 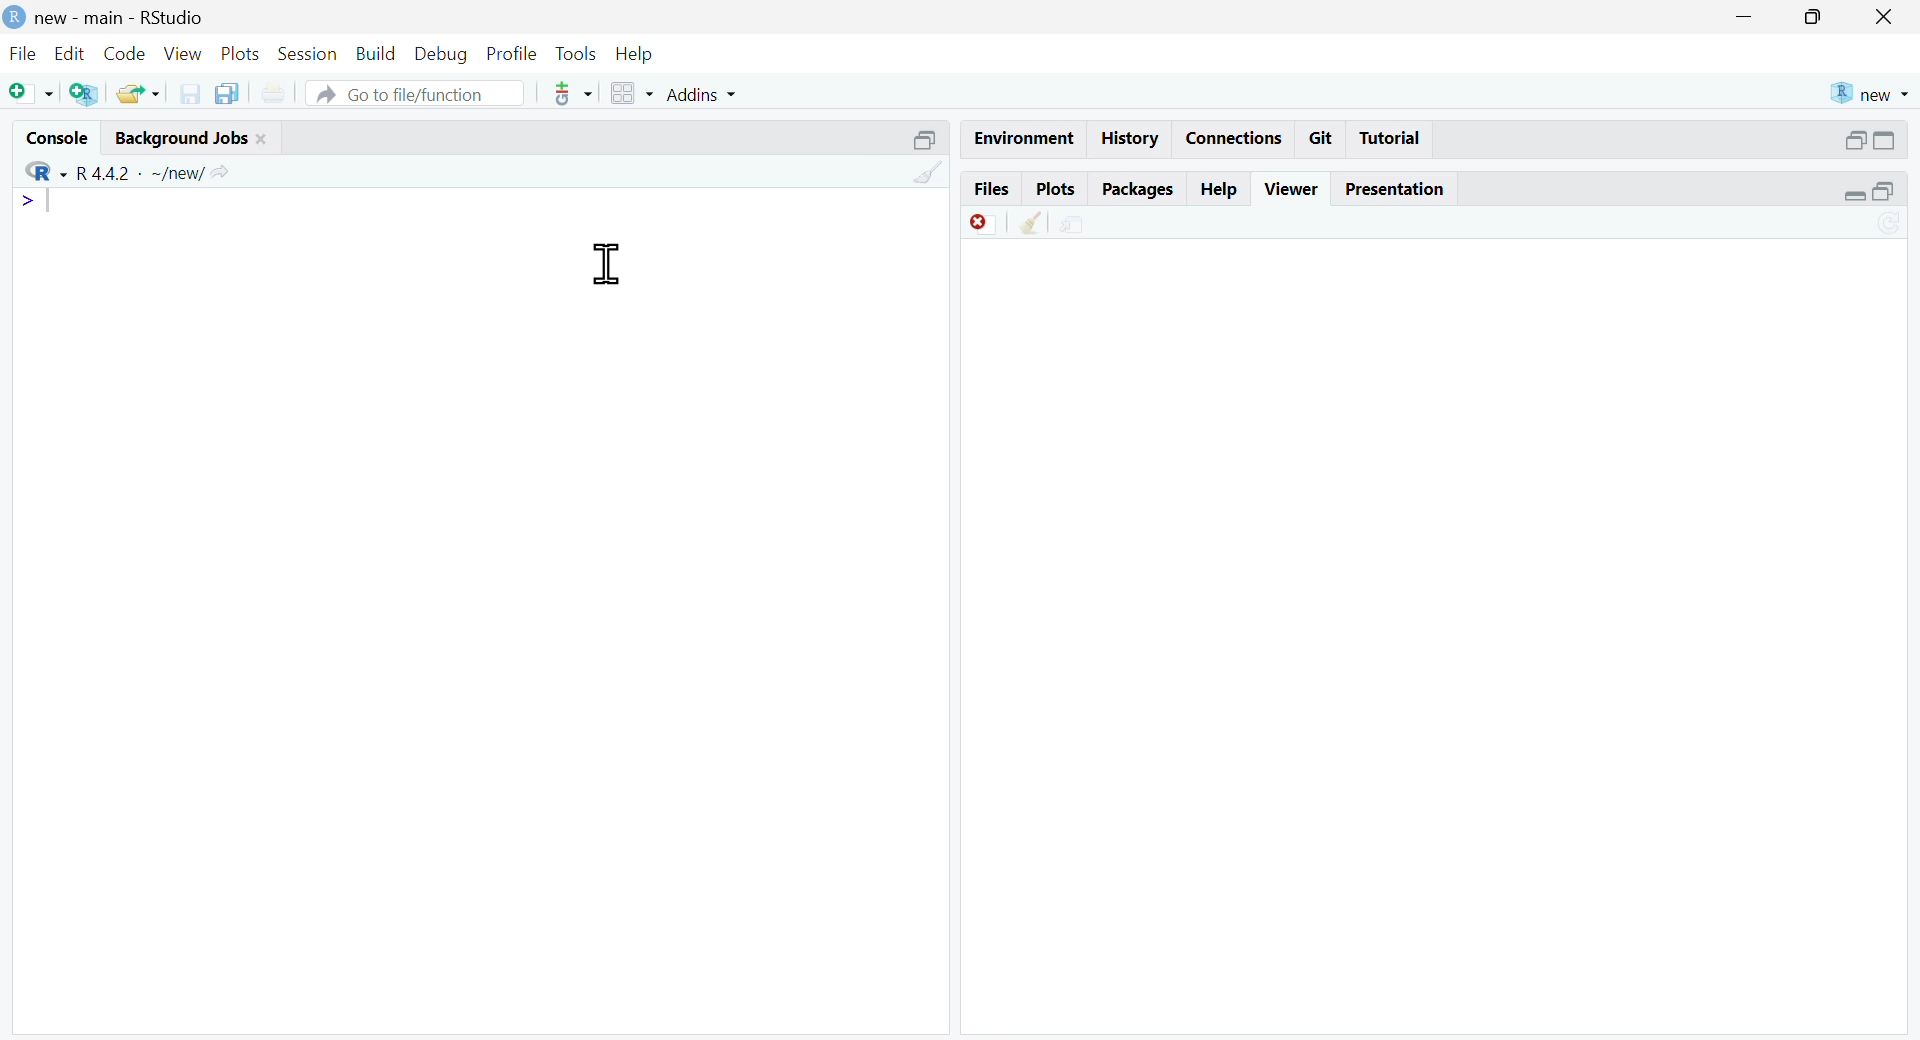 I want to click on session, so click(x=309, y=53).